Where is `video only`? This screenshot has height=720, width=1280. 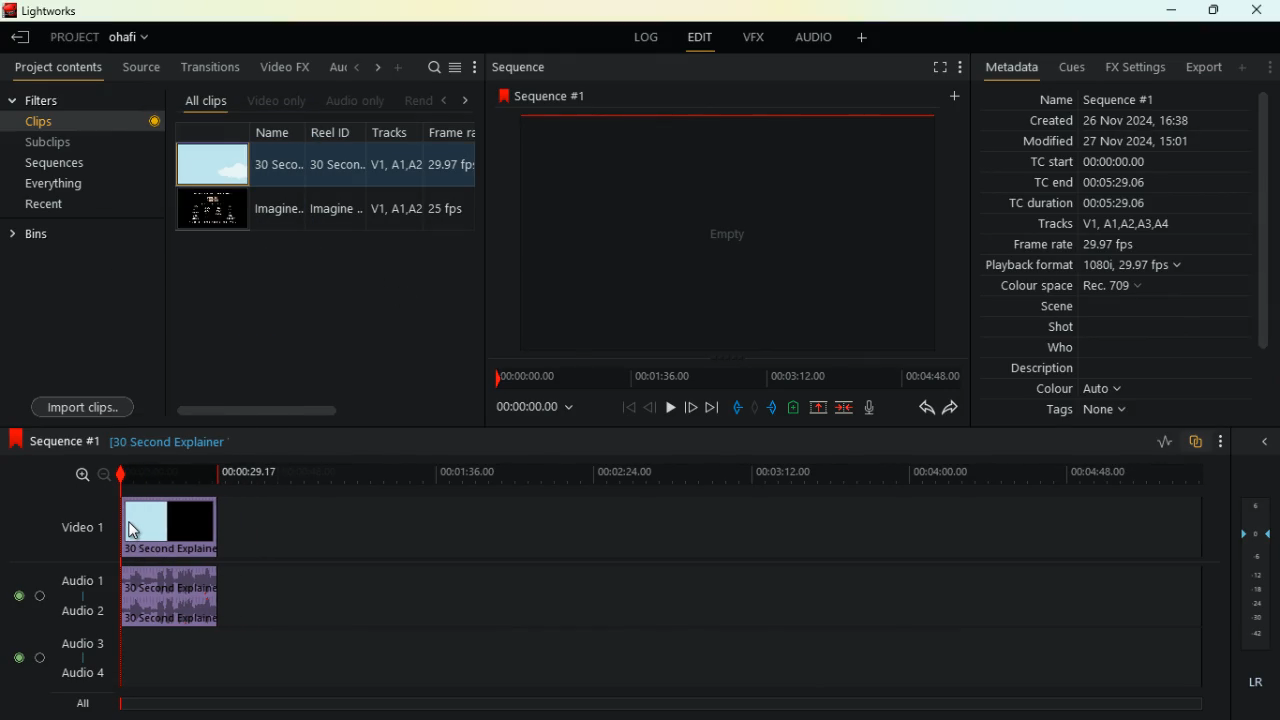 video only is located at coordinates (278, 100).